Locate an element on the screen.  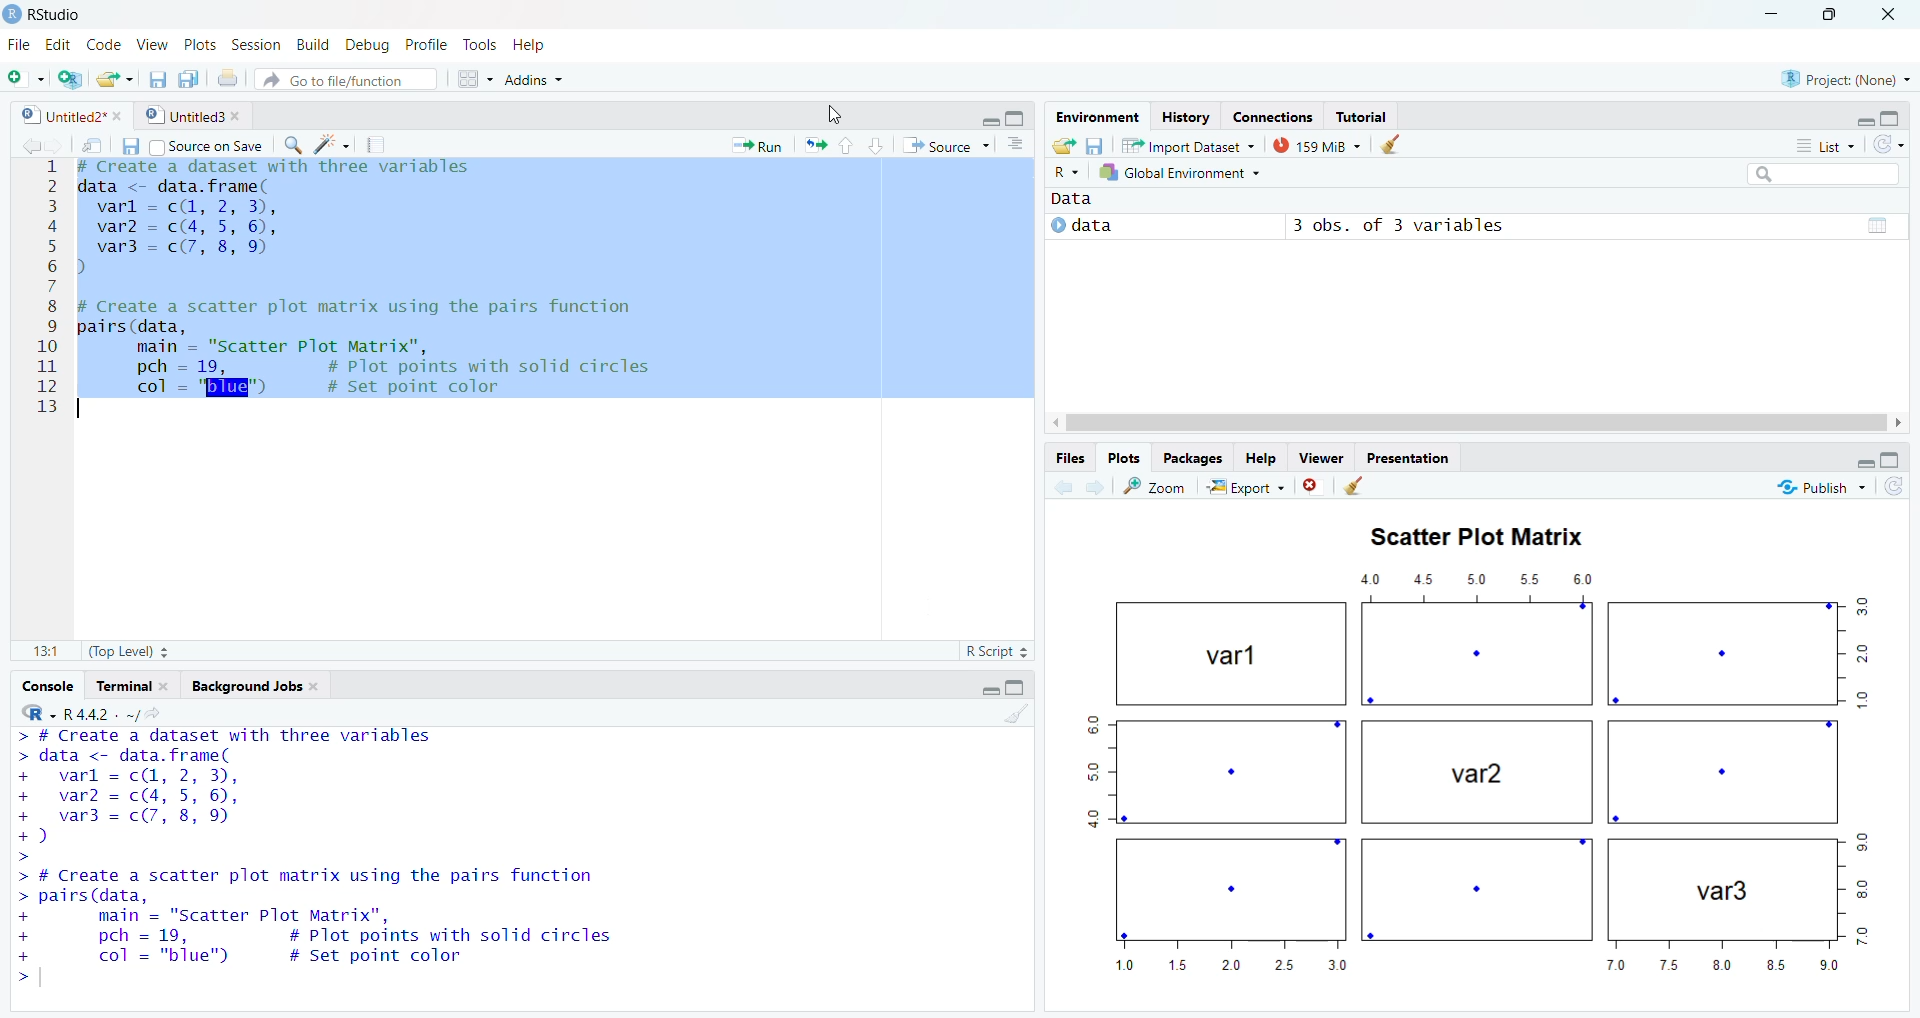
b Global Environment - is located at coordinates (1175, 172).